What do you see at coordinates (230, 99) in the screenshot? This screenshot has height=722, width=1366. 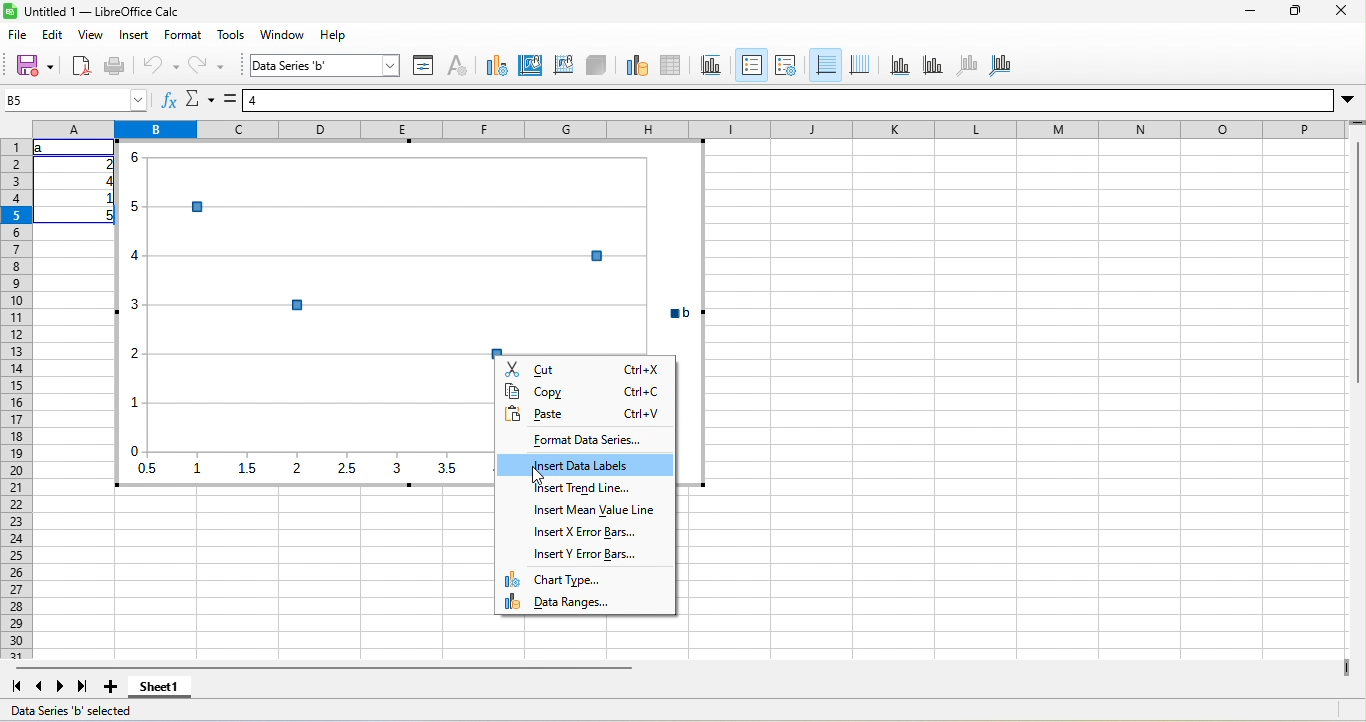 I see `formula` at bounding box center [230, 99].